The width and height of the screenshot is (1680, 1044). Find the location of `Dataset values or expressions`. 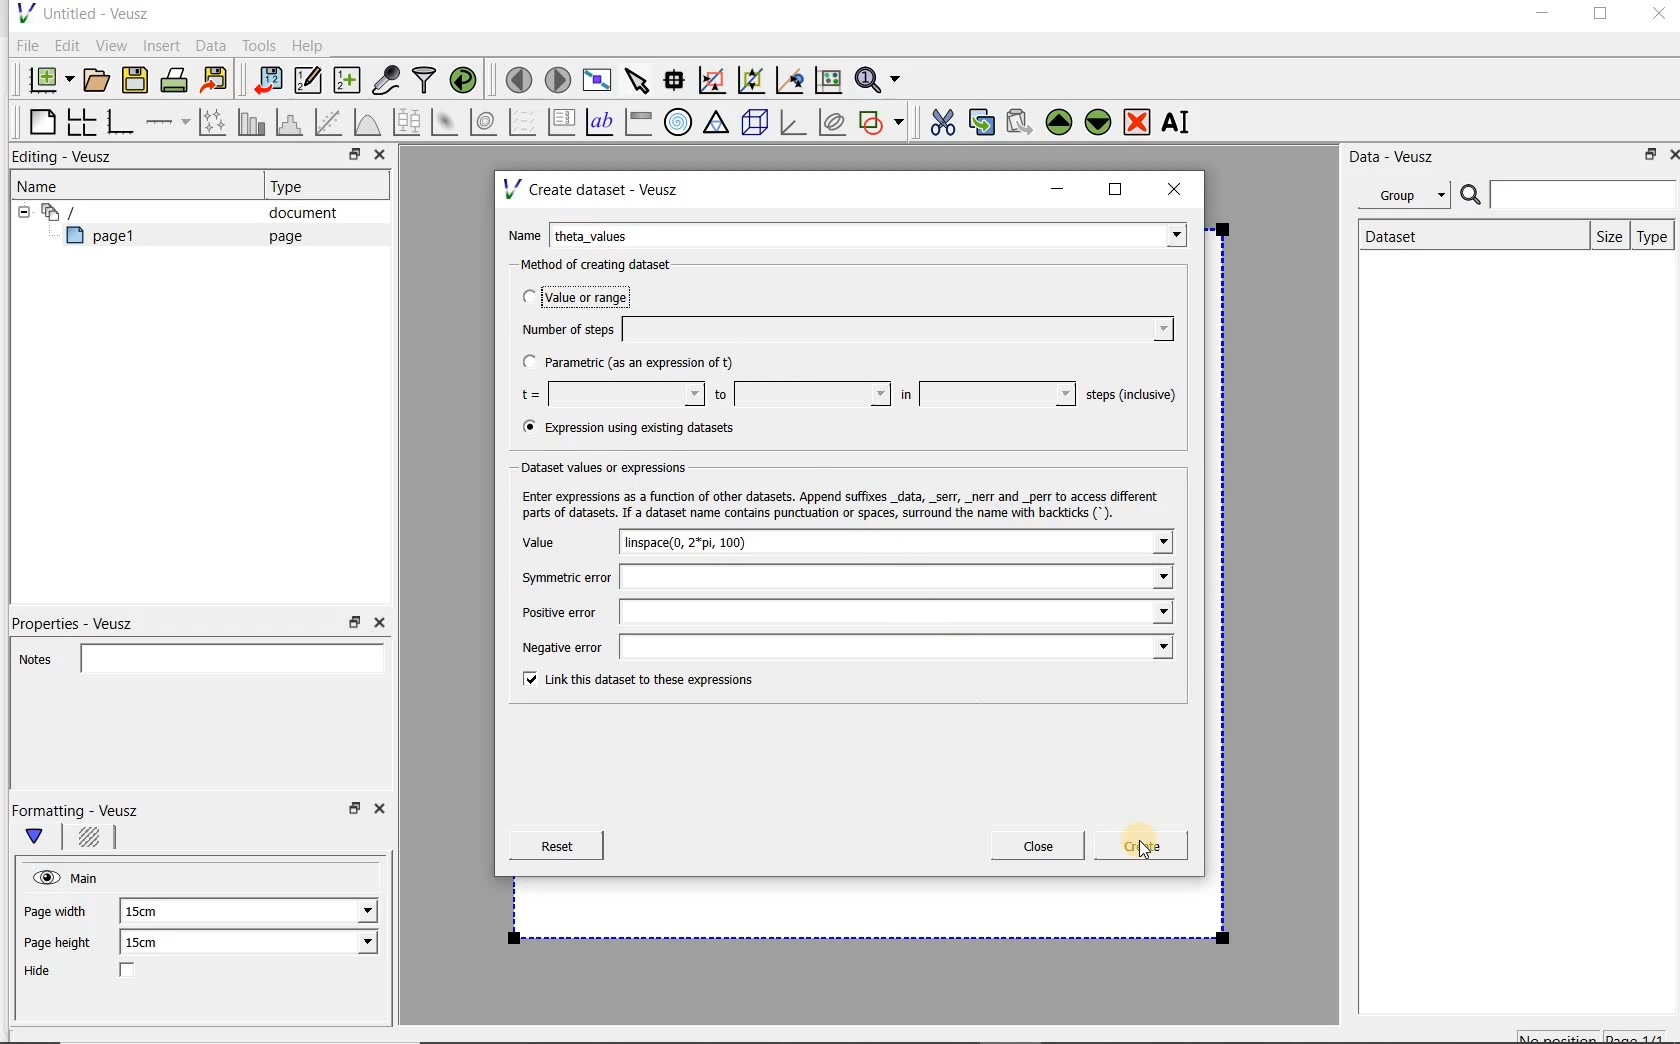

Dataset values or expressions is located at coordinates (614, 467).